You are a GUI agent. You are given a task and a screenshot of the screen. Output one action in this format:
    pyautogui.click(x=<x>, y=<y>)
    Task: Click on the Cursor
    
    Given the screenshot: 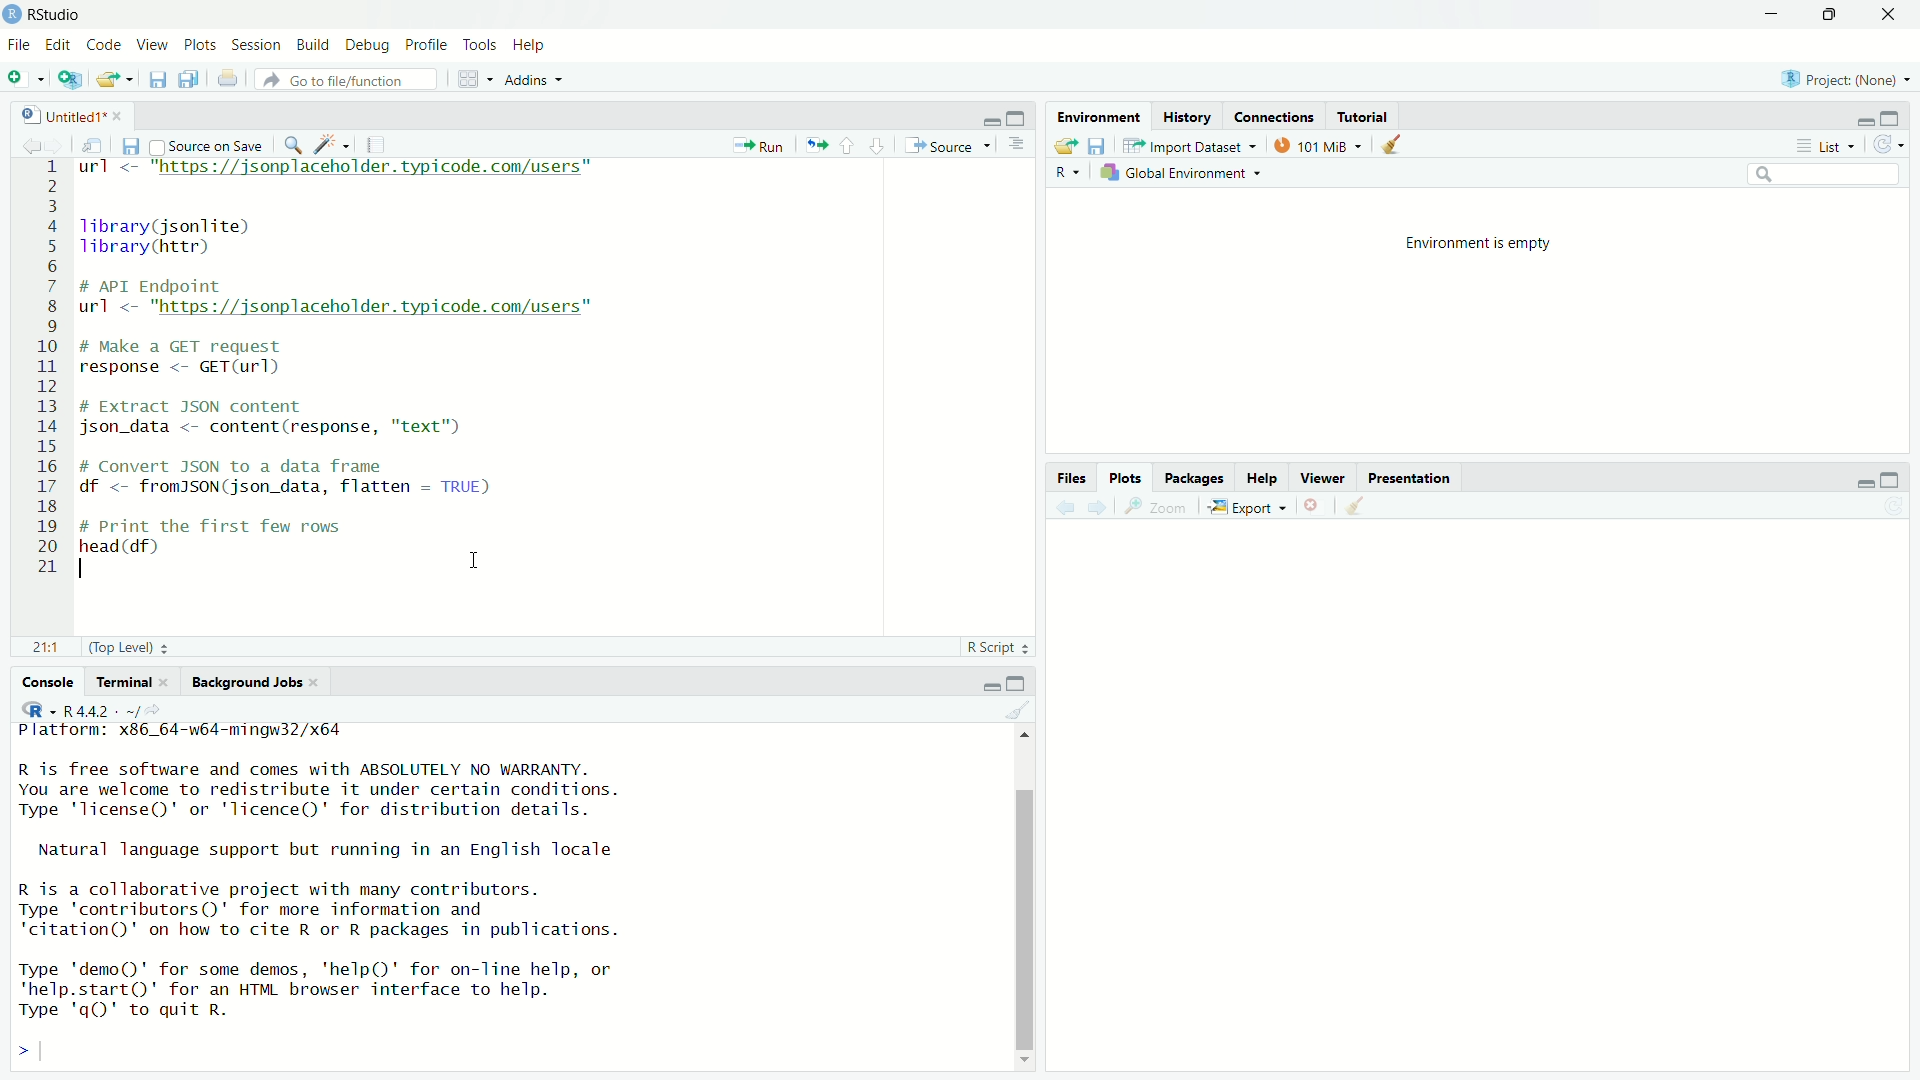 What is the action you would take?
    pyautogui.click(x=478, y=559)
    